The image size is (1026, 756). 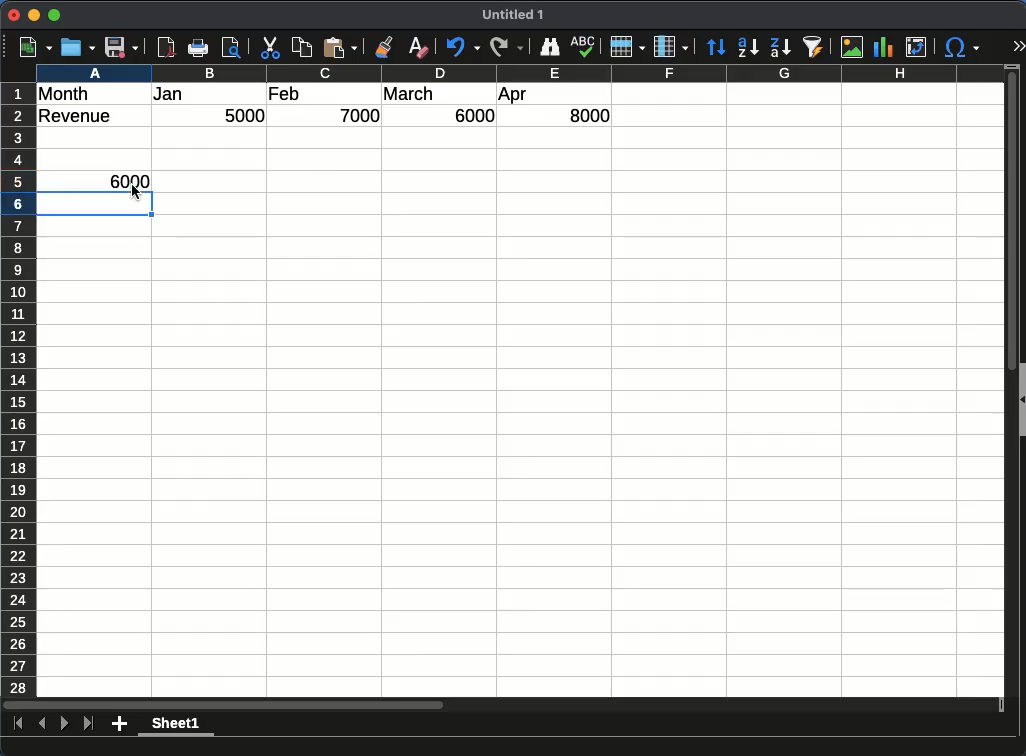 I want to click on rows, so click(x=18, y=390).